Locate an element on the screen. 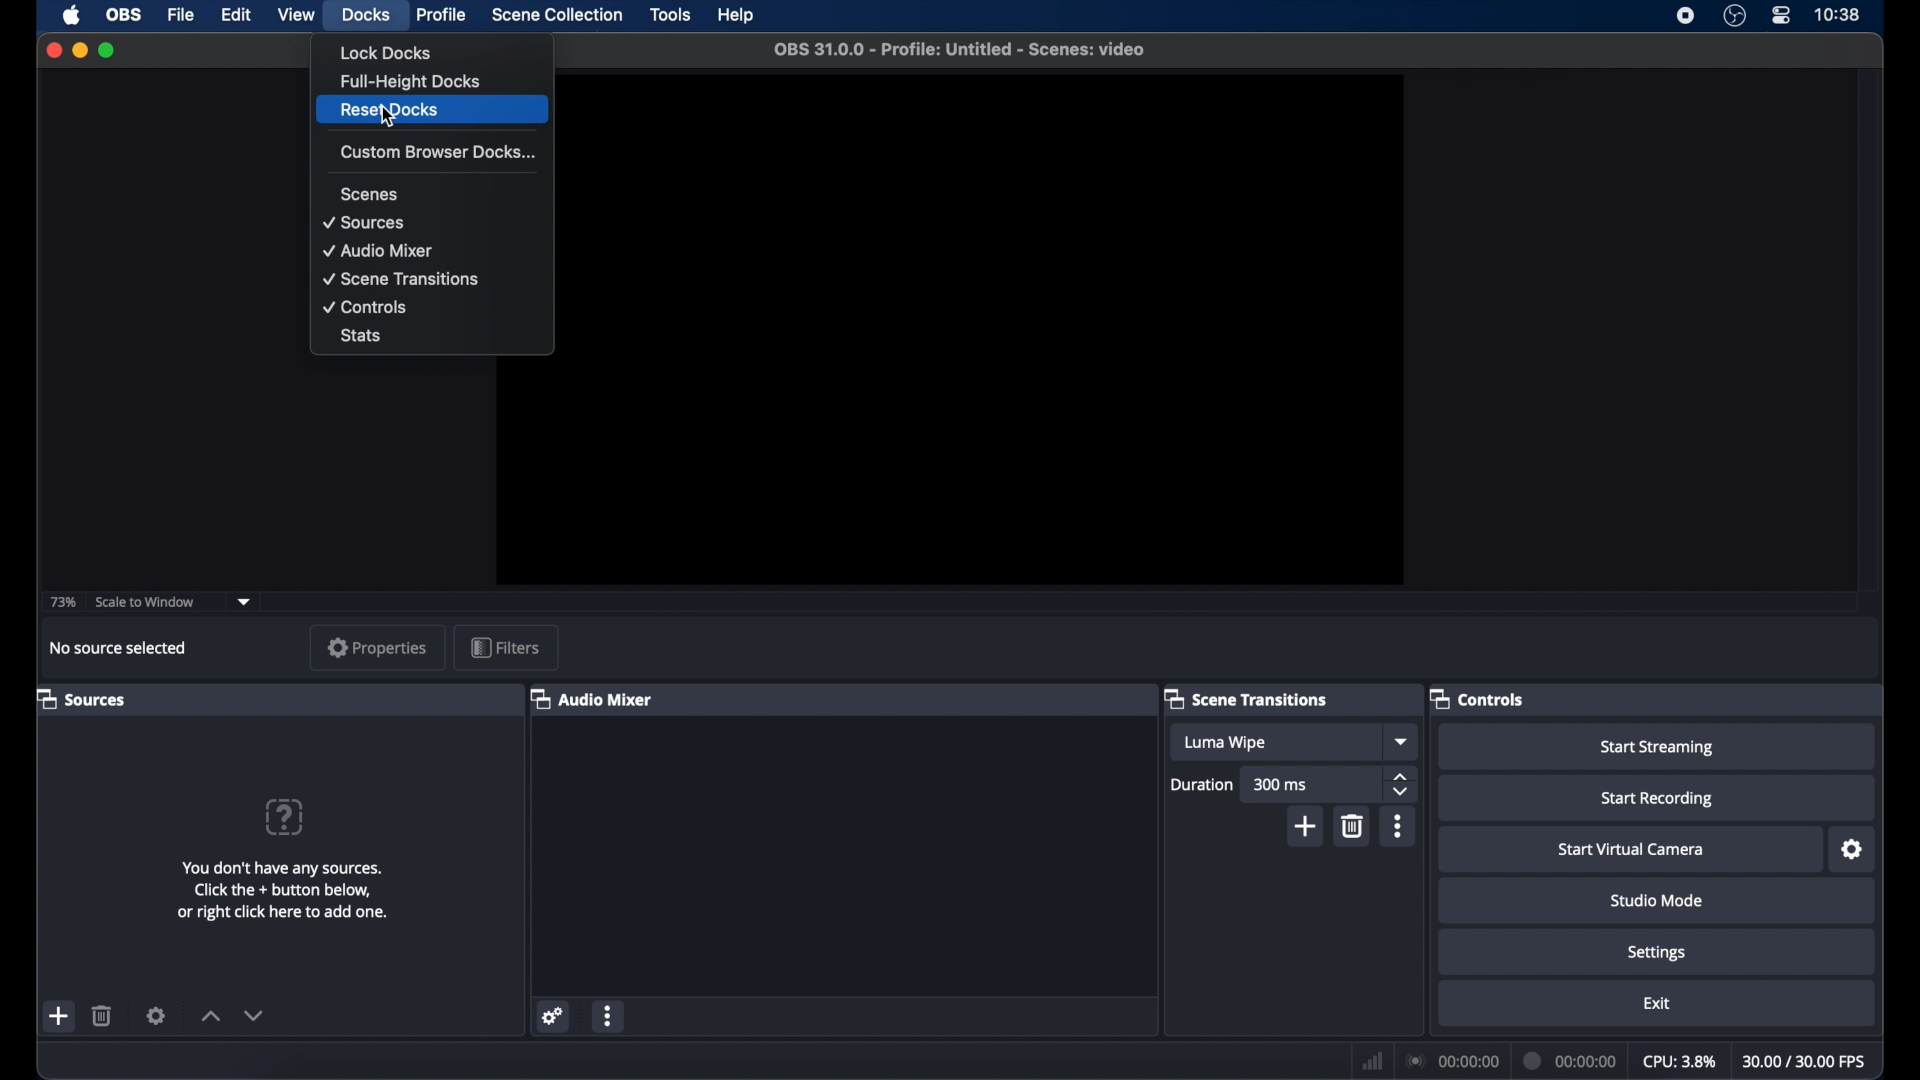 Image resolution: width=1920 pixels, height=1080 pixels. add is located at coordinates (60, 1016).